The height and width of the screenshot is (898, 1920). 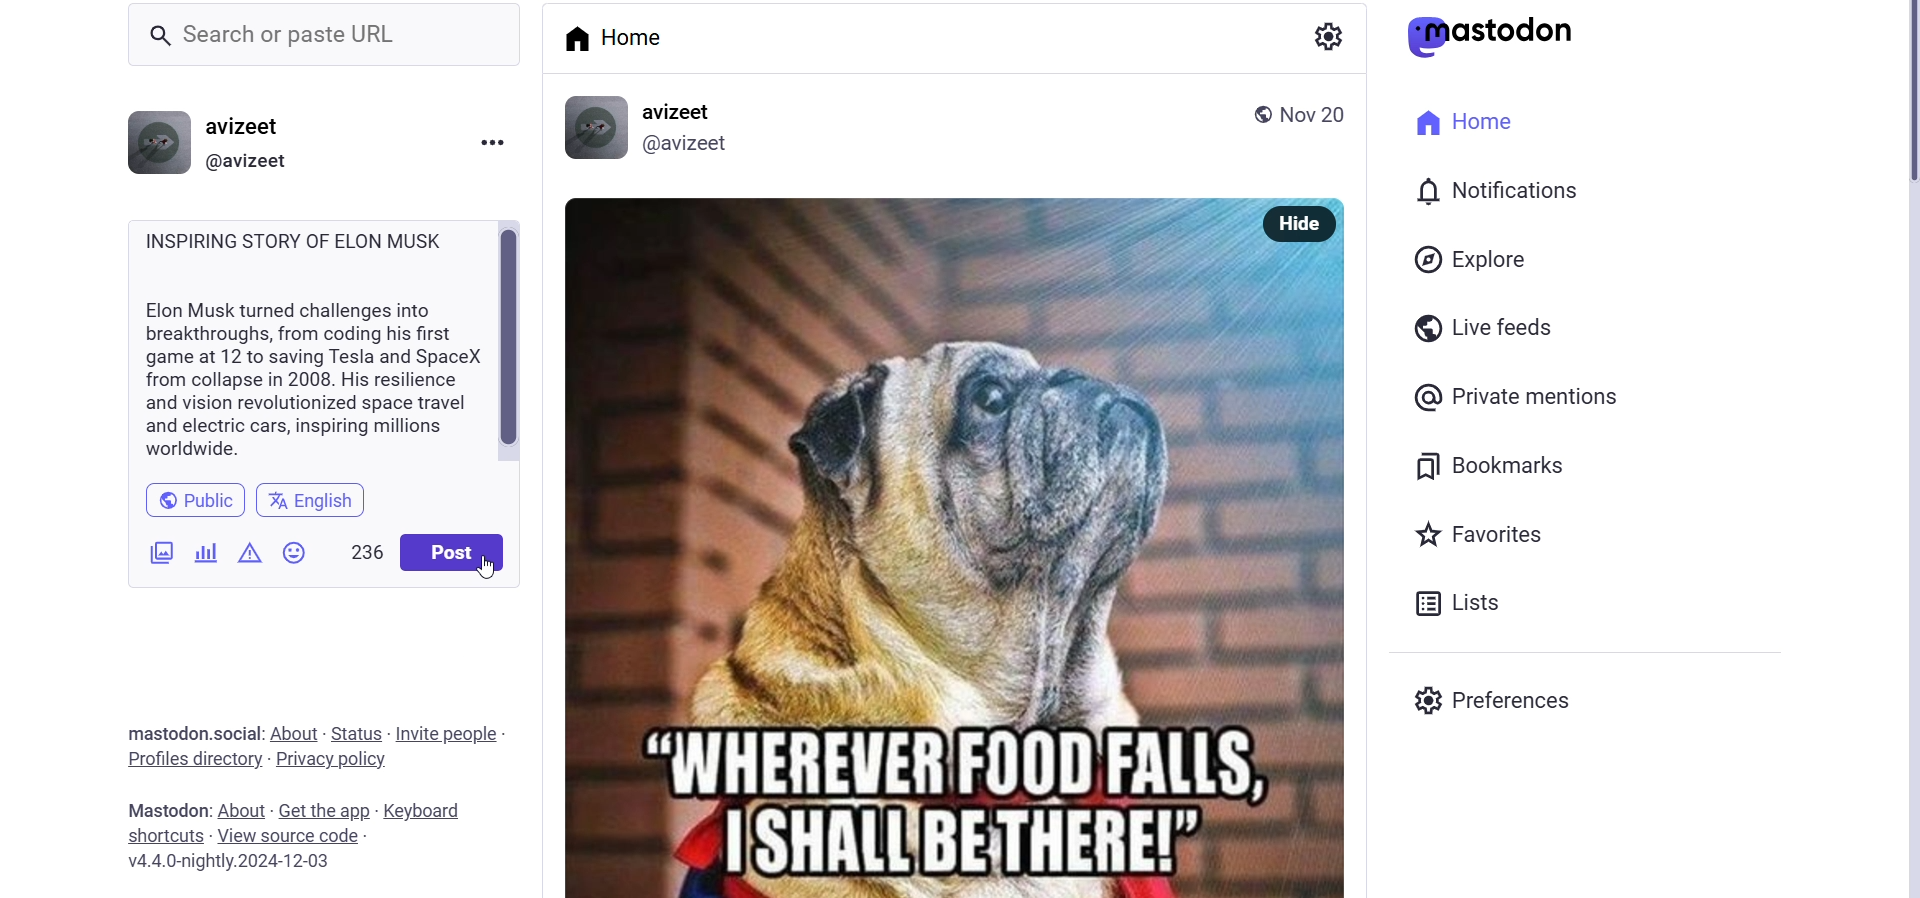 I want to click on about, so click(x=294, y=732).